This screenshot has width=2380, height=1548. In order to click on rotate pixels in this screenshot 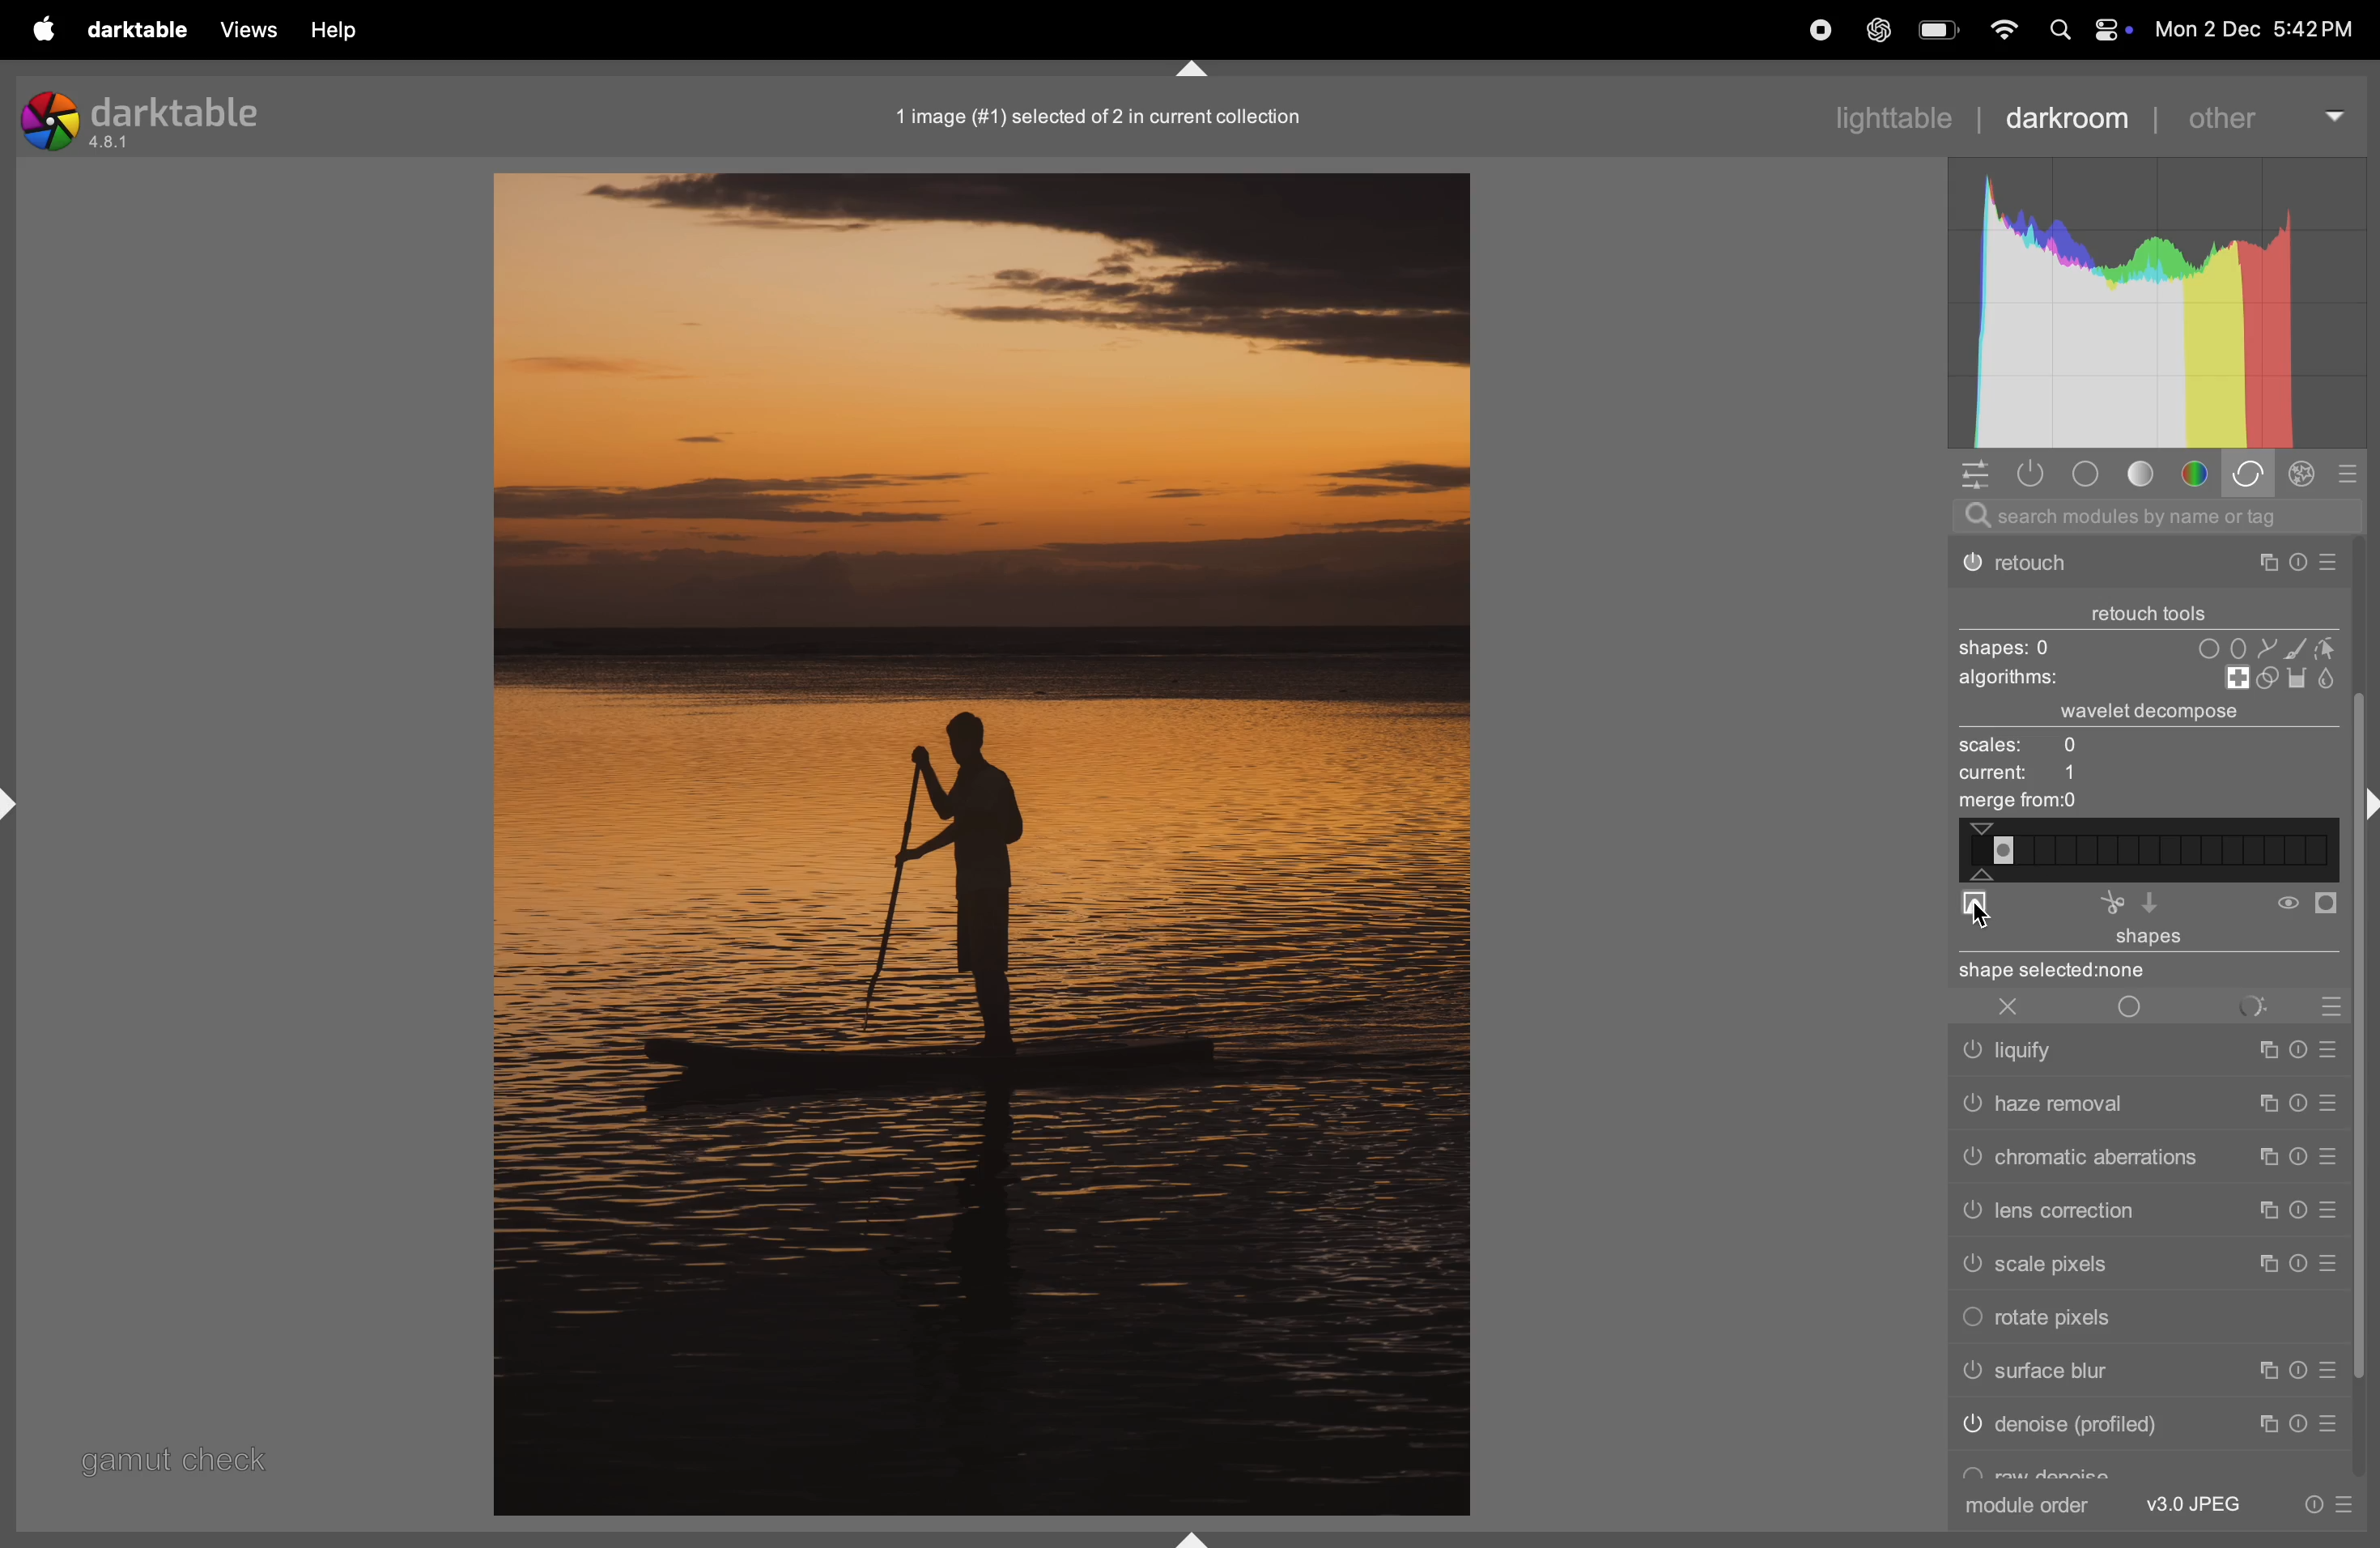, I will do `click(2055, 1316)`.